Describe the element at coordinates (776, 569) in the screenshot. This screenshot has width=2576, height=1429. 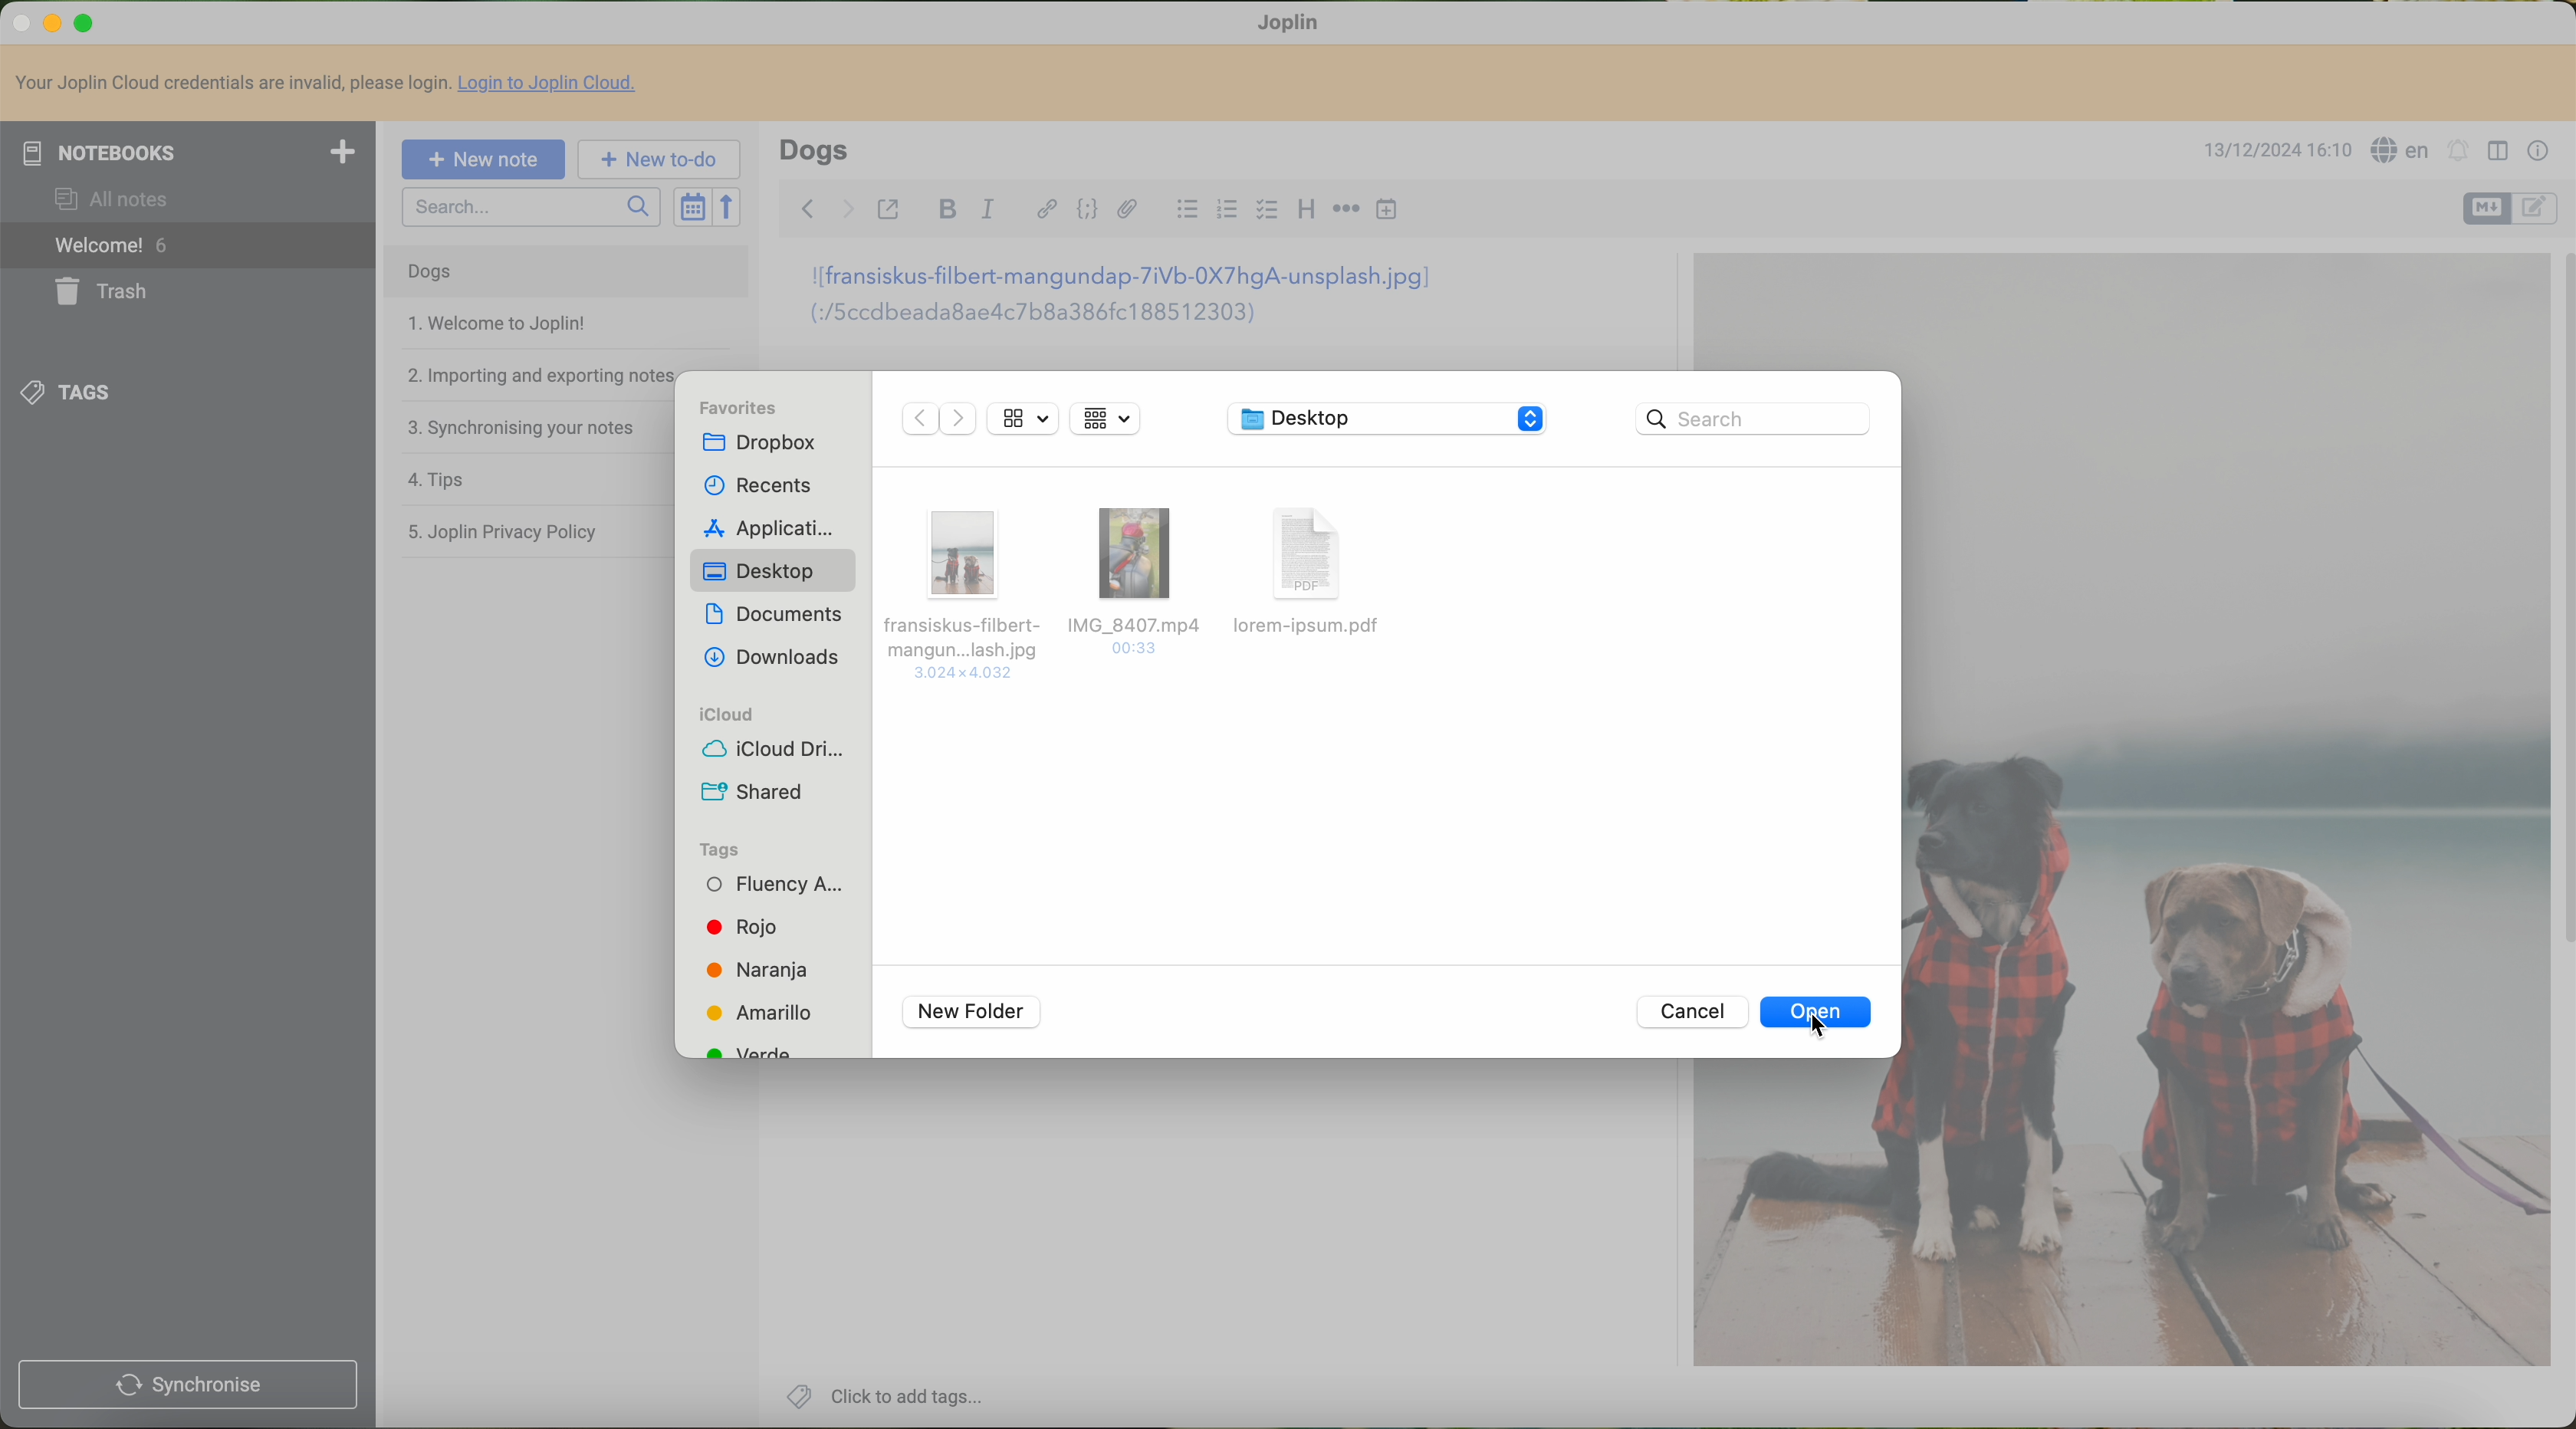
I see `desktop` at that location.